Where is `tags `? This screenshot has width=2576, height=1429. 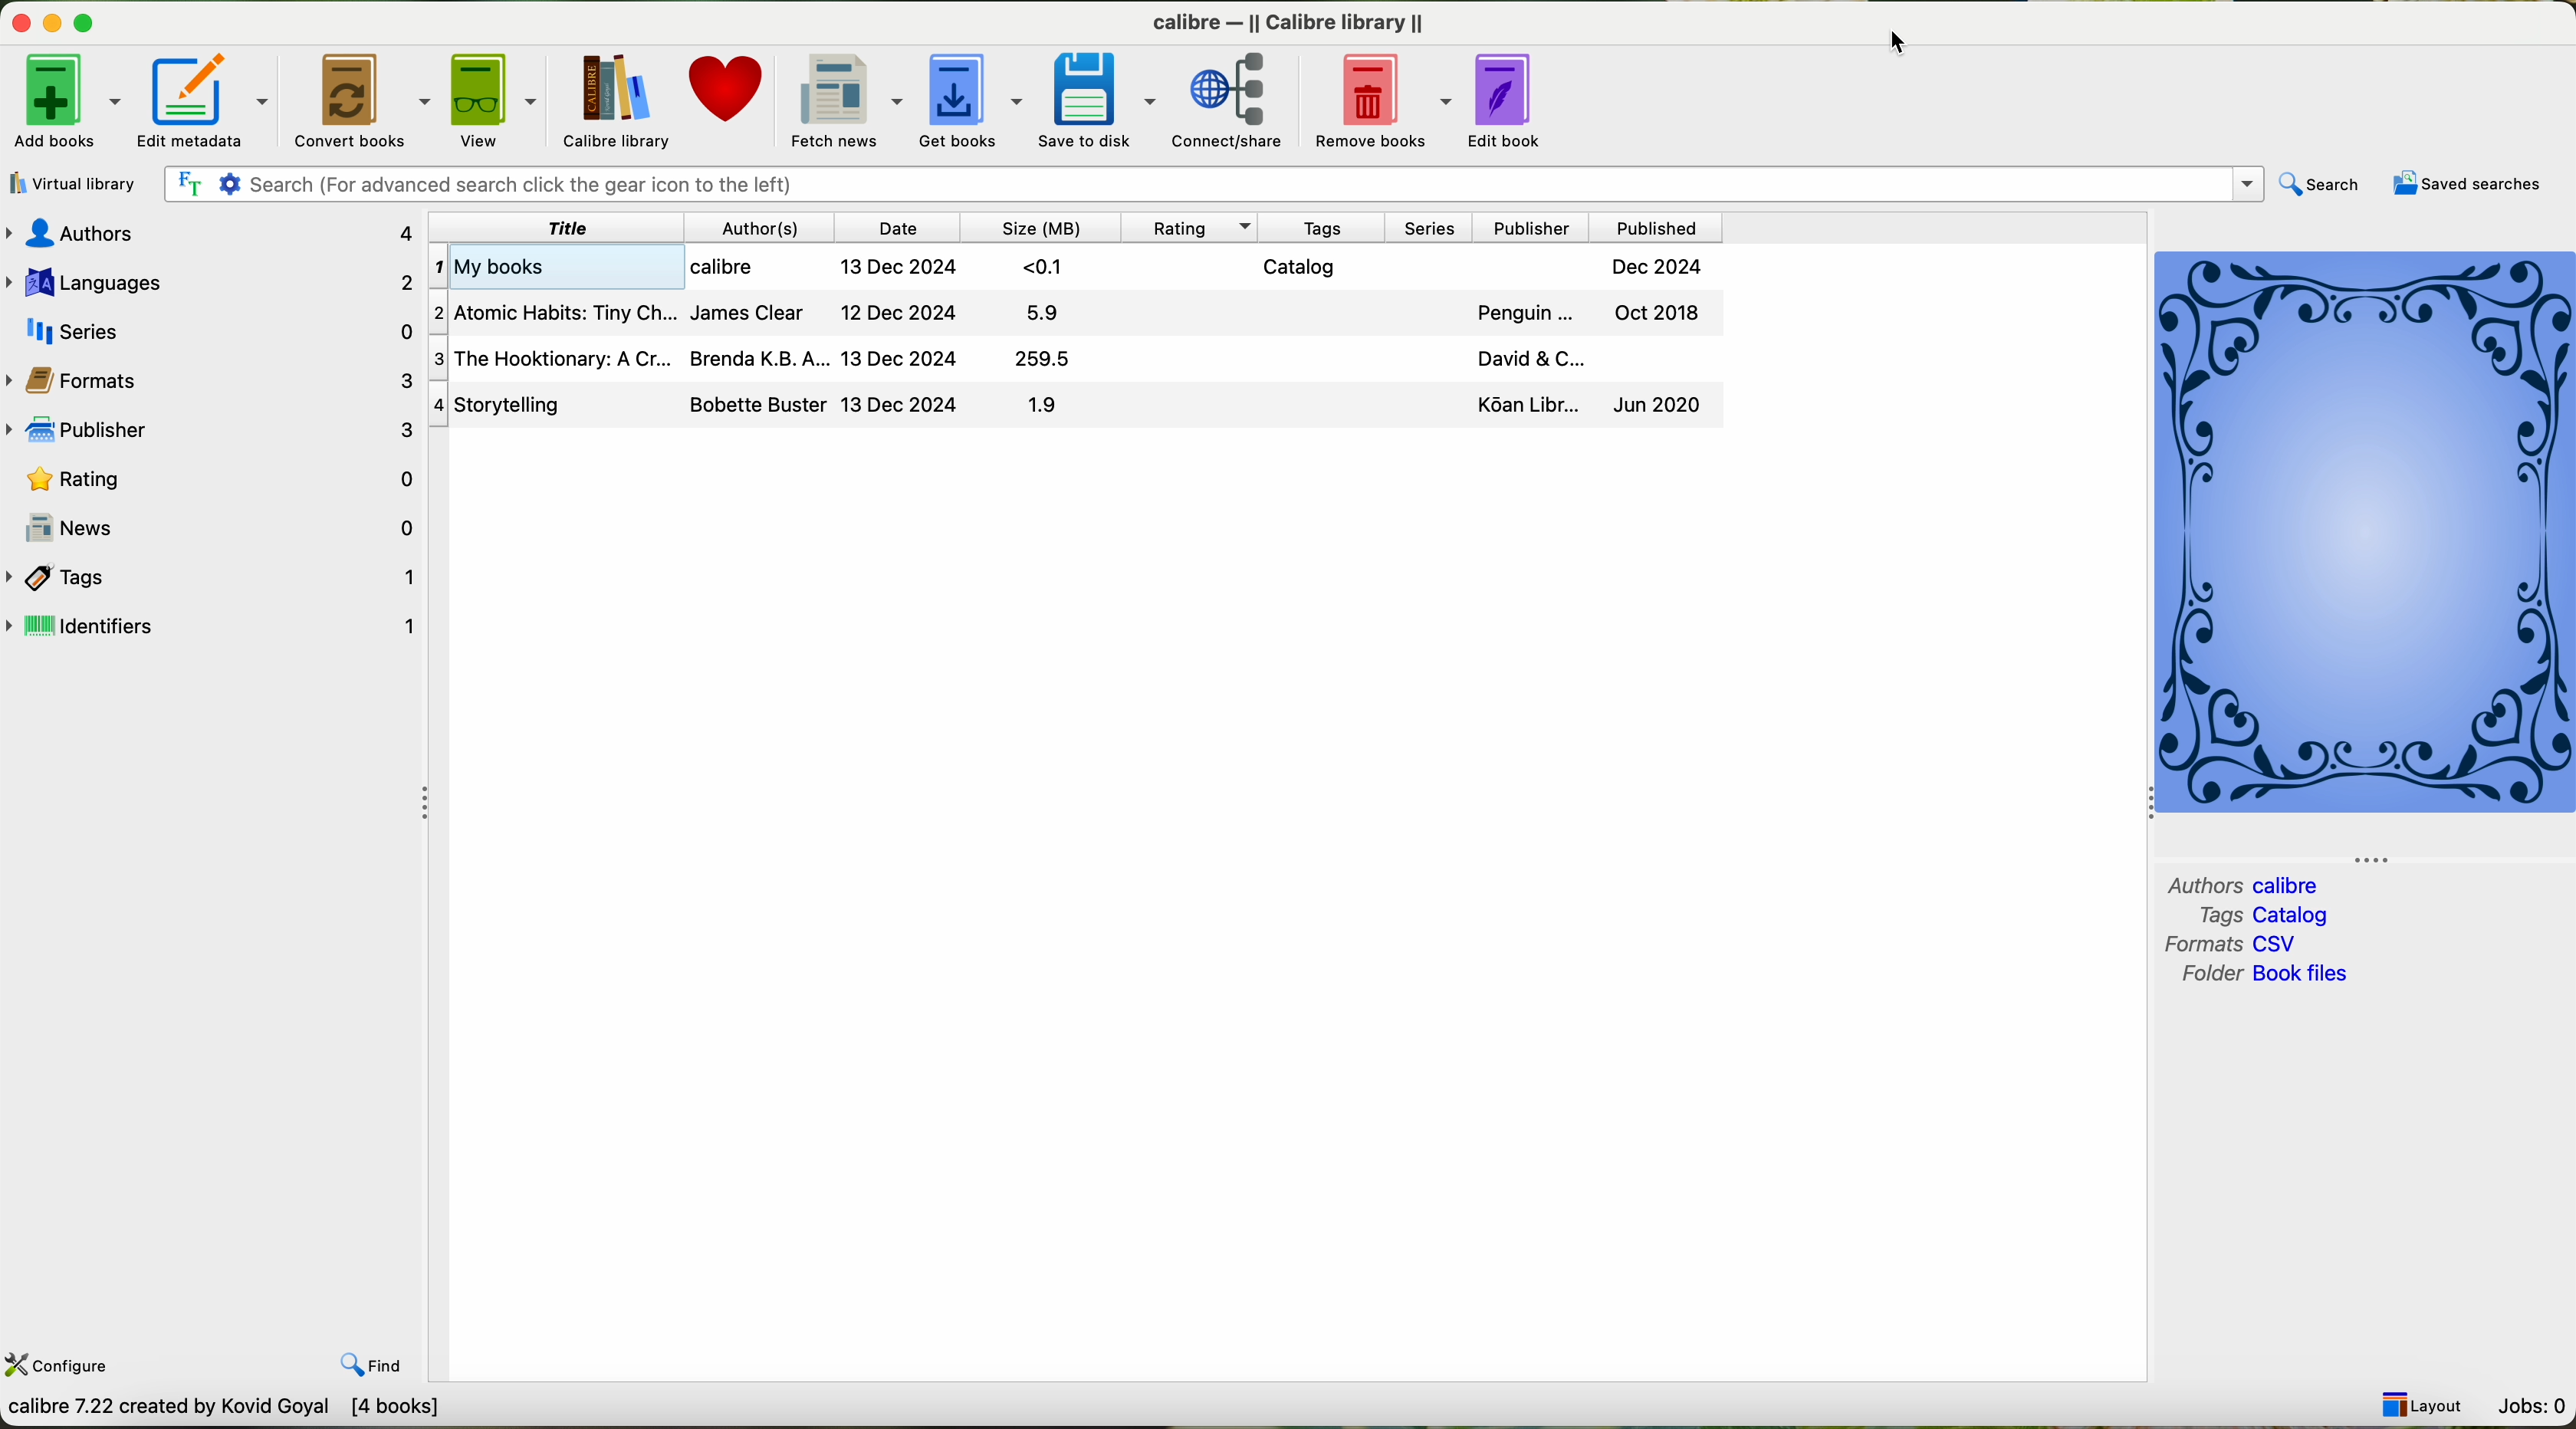
tags  is located at coordinates (2204, 917).